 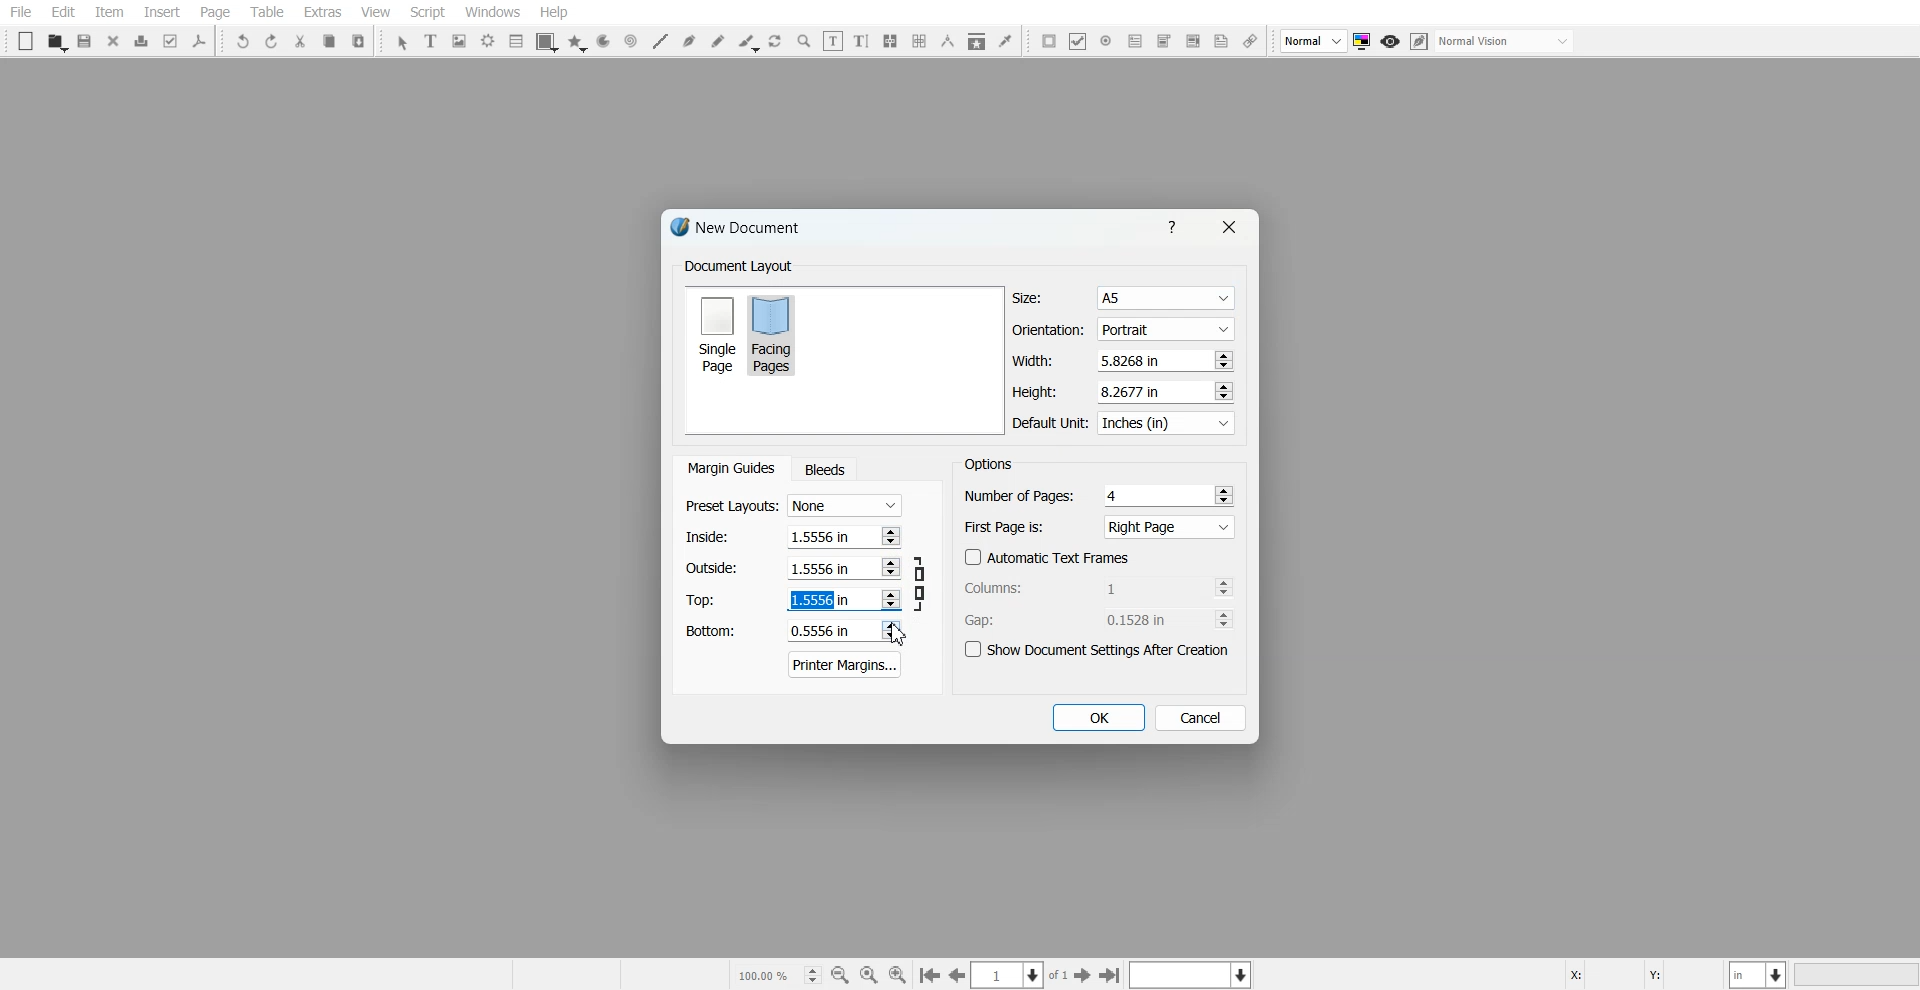 I want to click on Top margin adjuster, so click(x=793, y=599).